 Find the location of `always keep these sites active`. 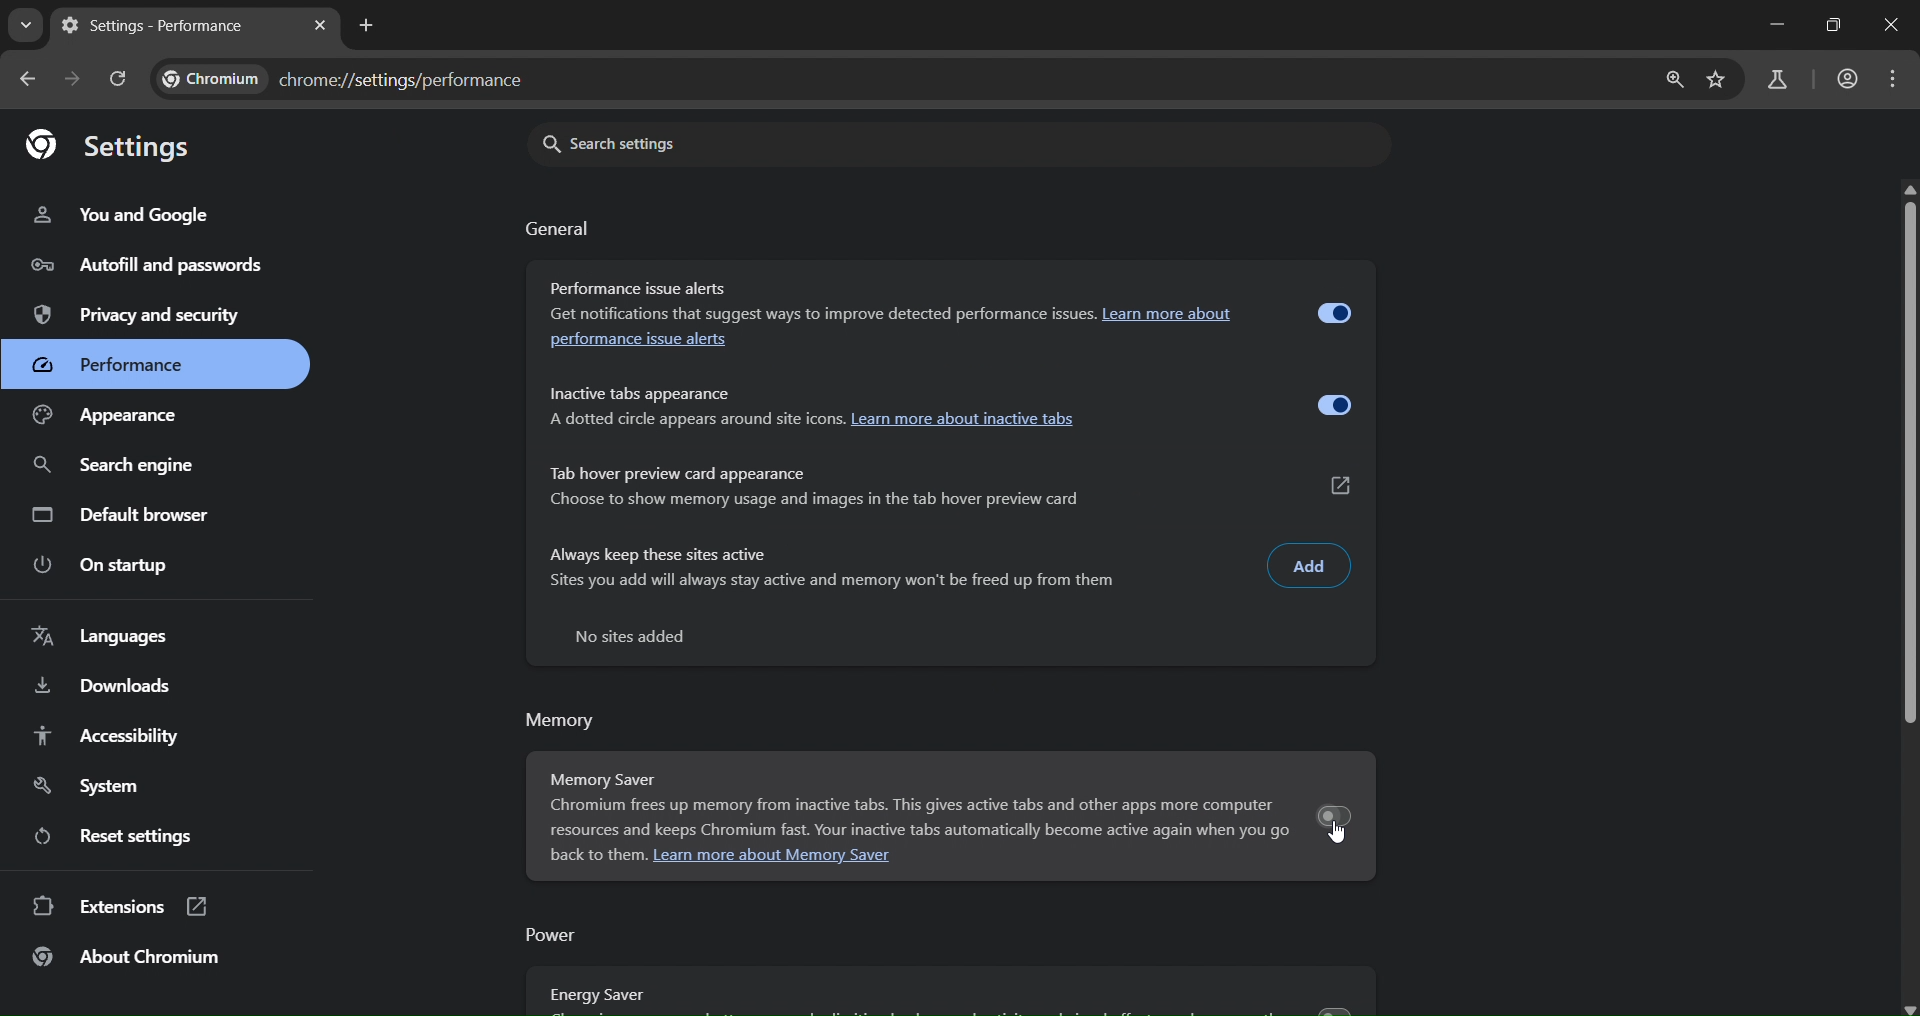

always keep these sites active is located at coordinates (659, 554).